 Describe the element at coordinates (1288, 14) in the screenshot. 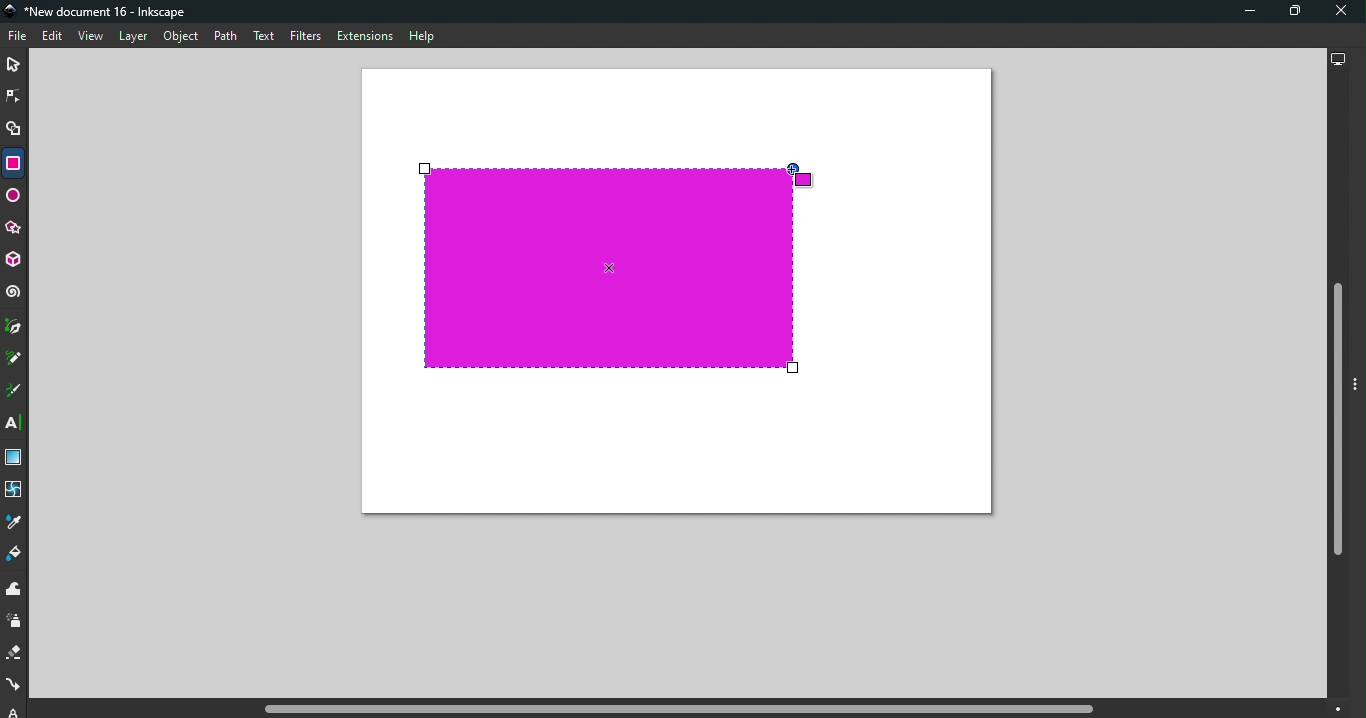

I see `Maximize` at that location.